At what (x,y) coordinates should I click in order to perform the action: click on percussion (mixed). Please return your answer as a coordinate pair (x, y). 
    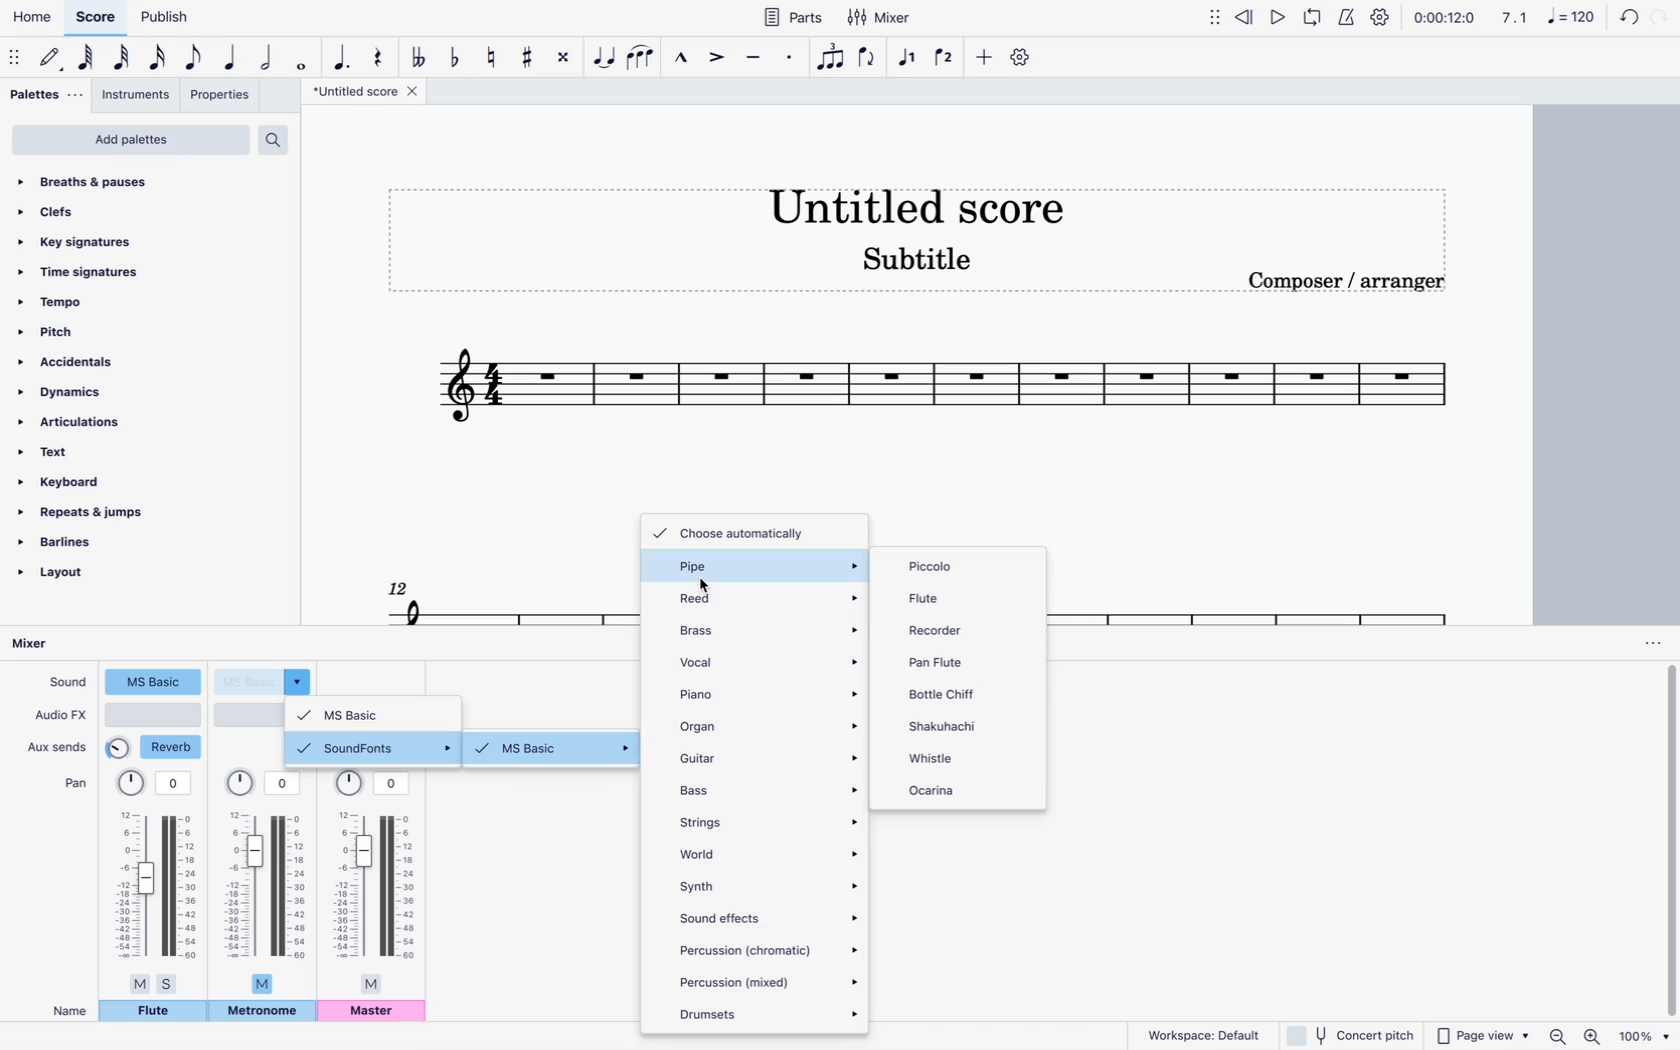
    Looking at the image, I should click on (768, 982).